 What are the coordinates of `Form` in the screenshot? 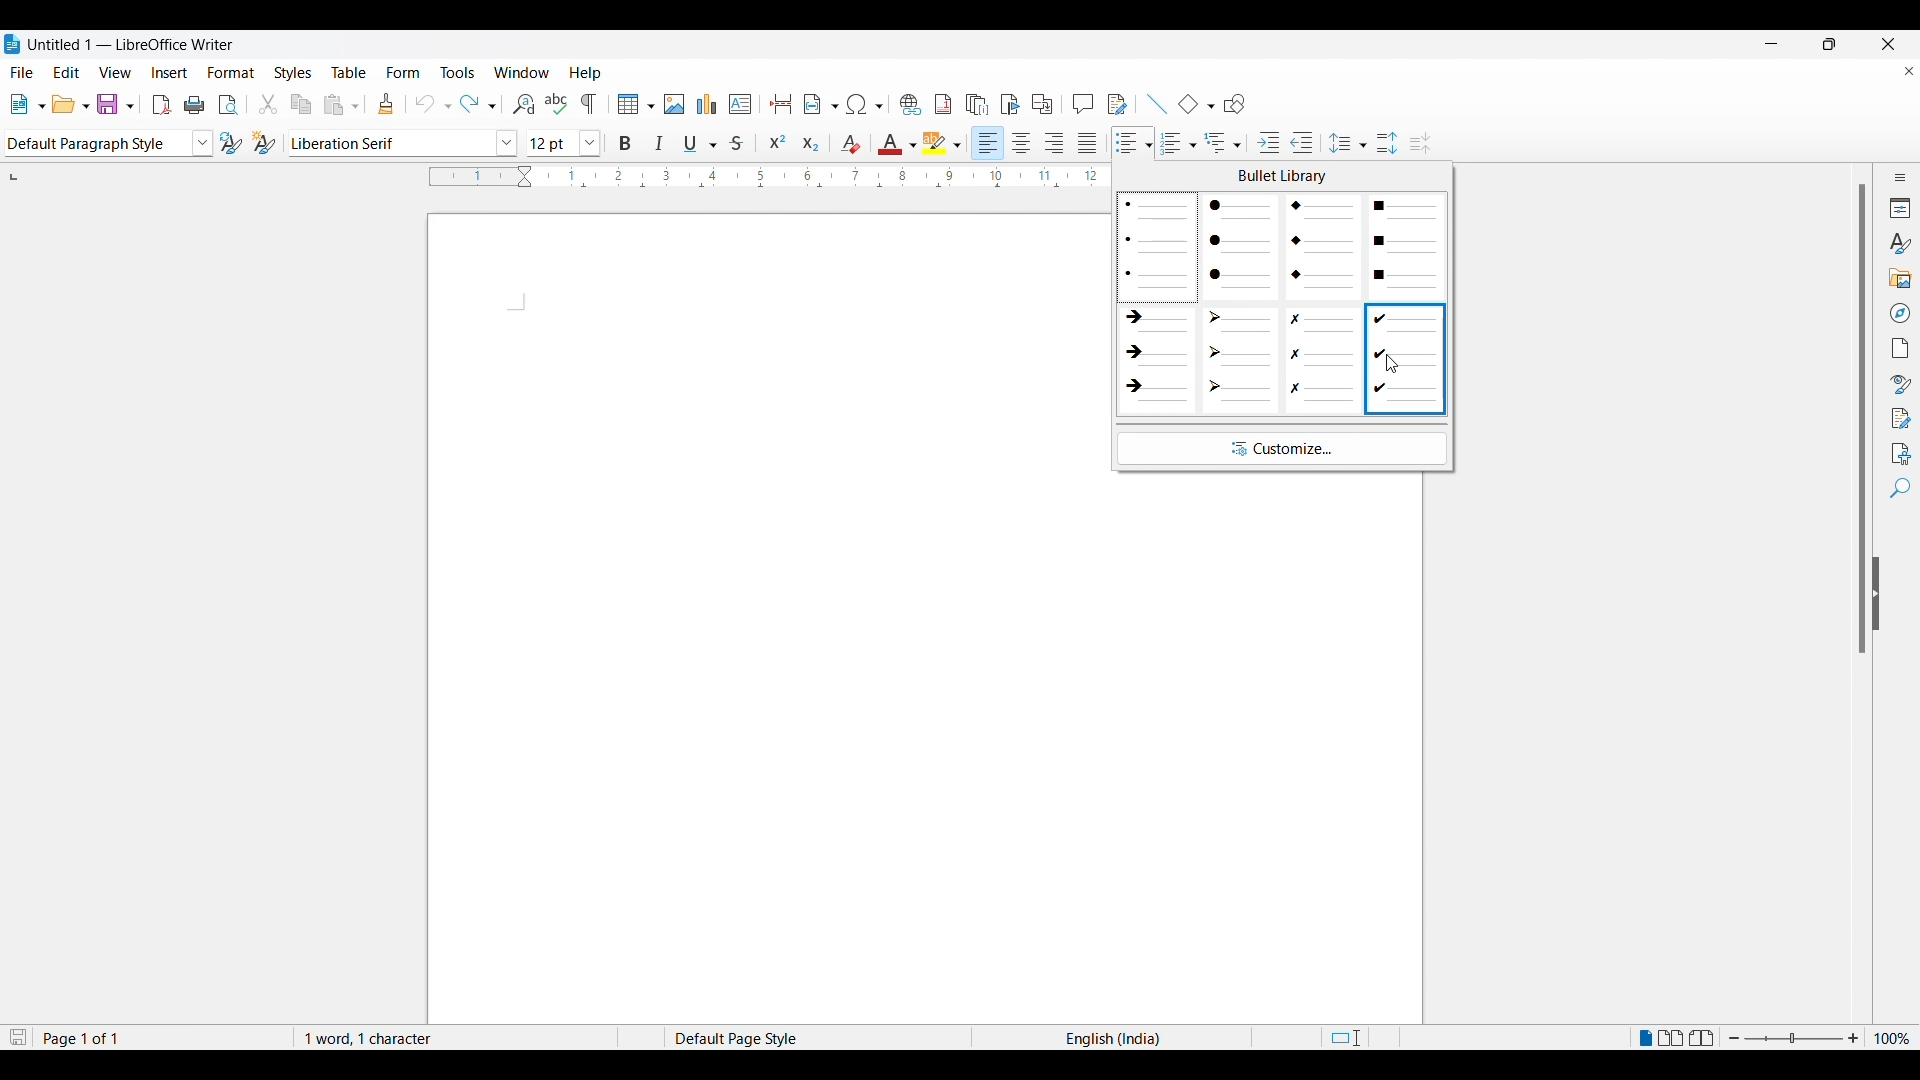 It's located at (404, 71).